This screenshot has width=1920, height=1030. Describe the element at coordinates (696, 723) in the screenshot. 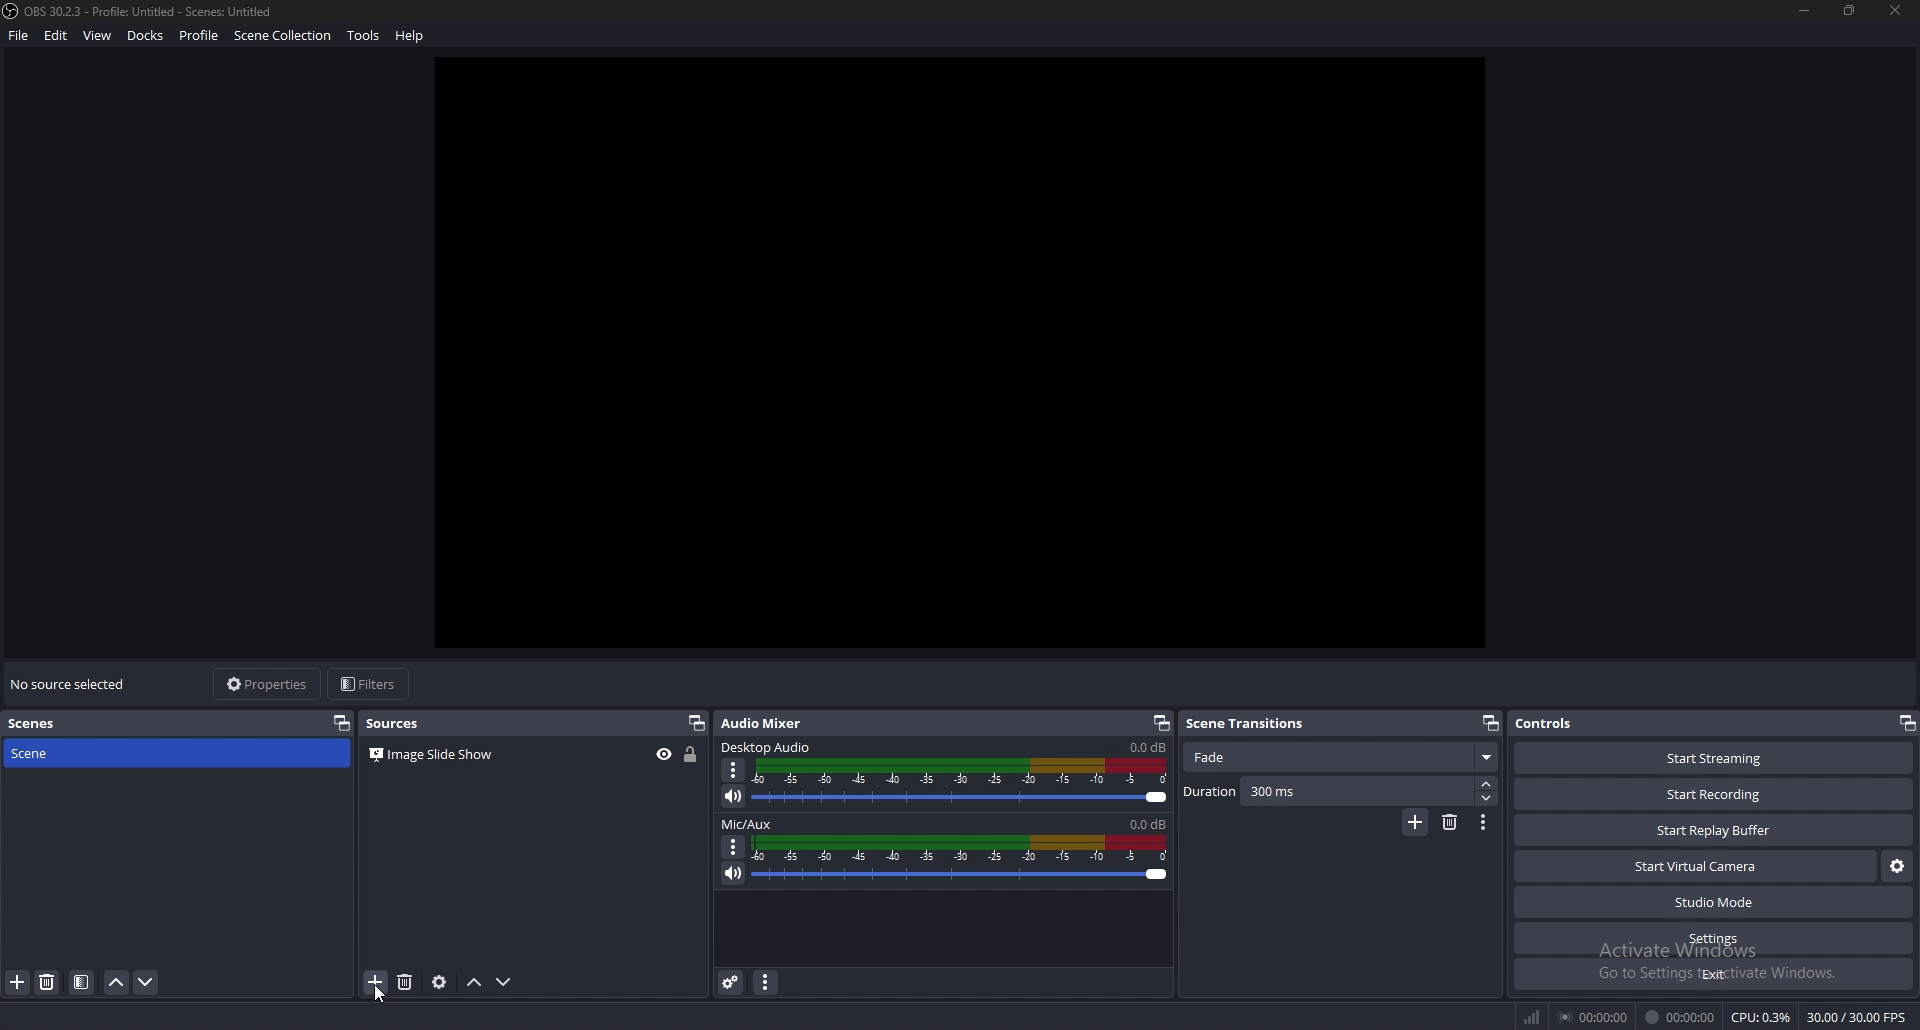

I see `pop out` at that location.